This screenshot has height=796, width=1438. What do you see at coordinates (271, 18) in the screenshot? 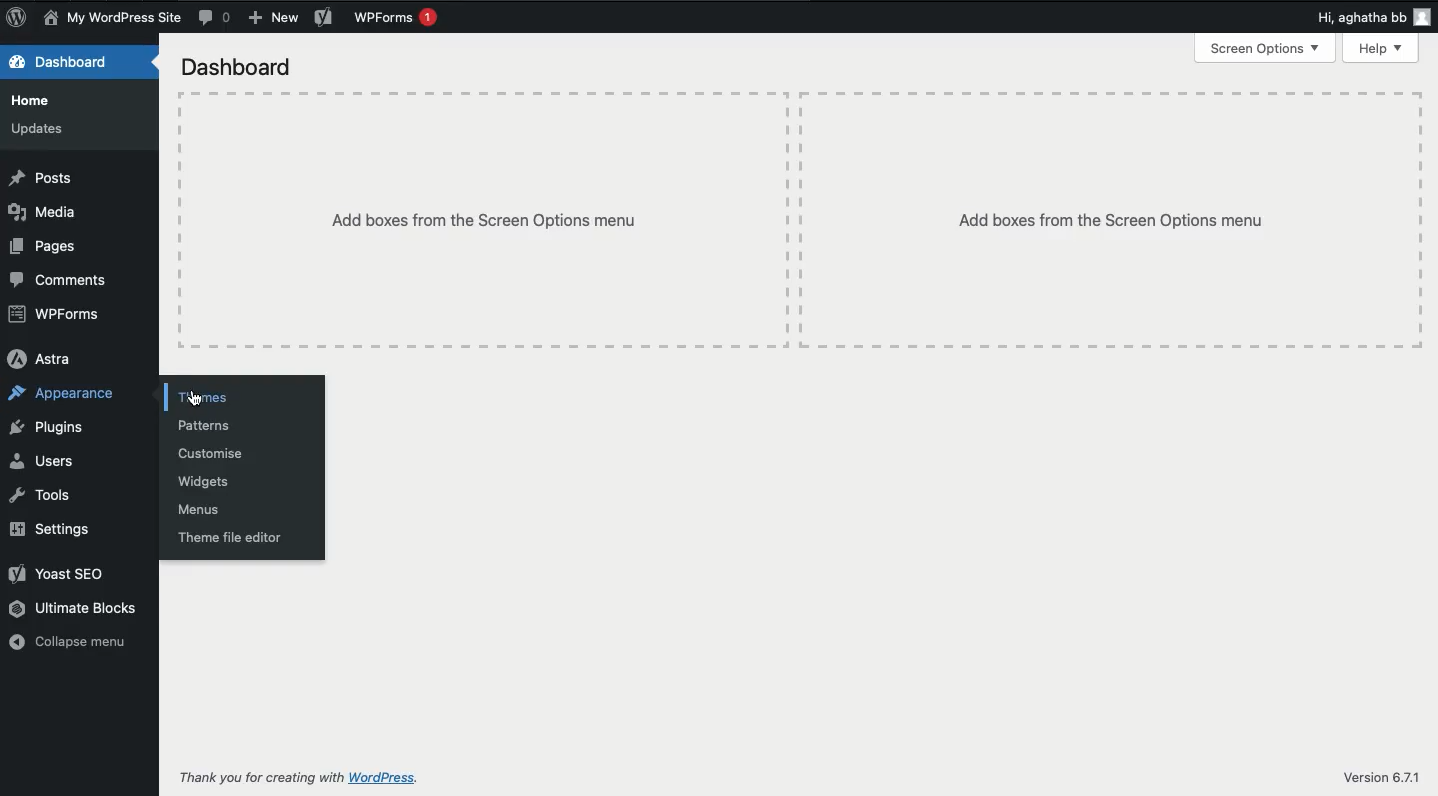
I see `New` at bounding box center [271, 18].